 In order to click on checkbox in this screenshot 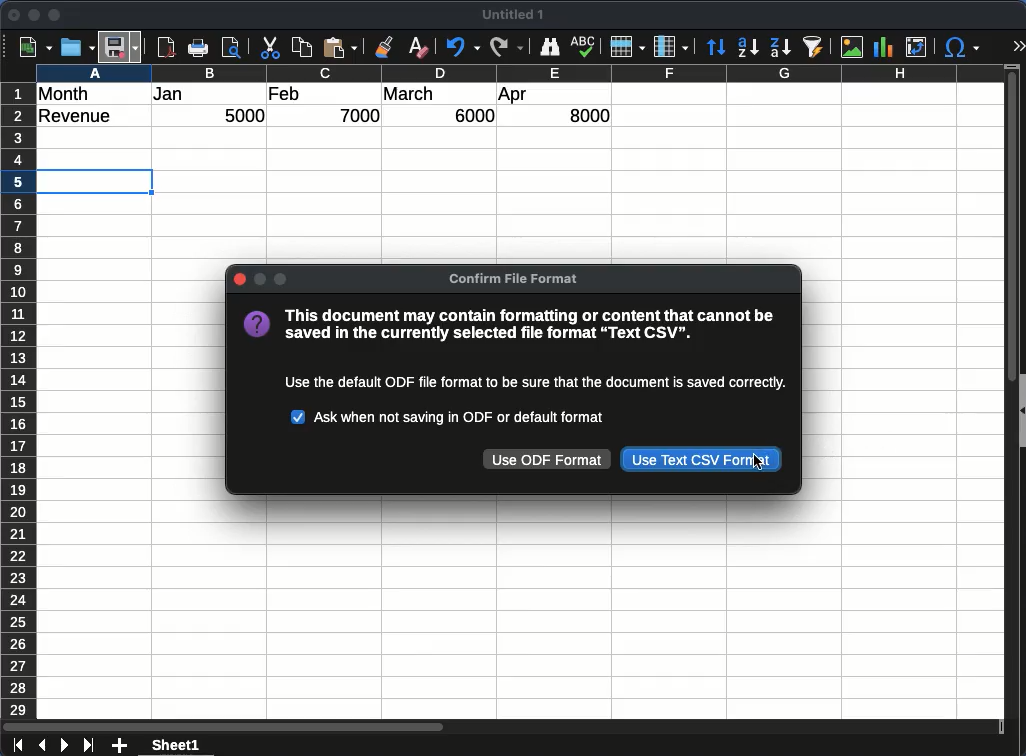, I will do `click(299, 418)`.